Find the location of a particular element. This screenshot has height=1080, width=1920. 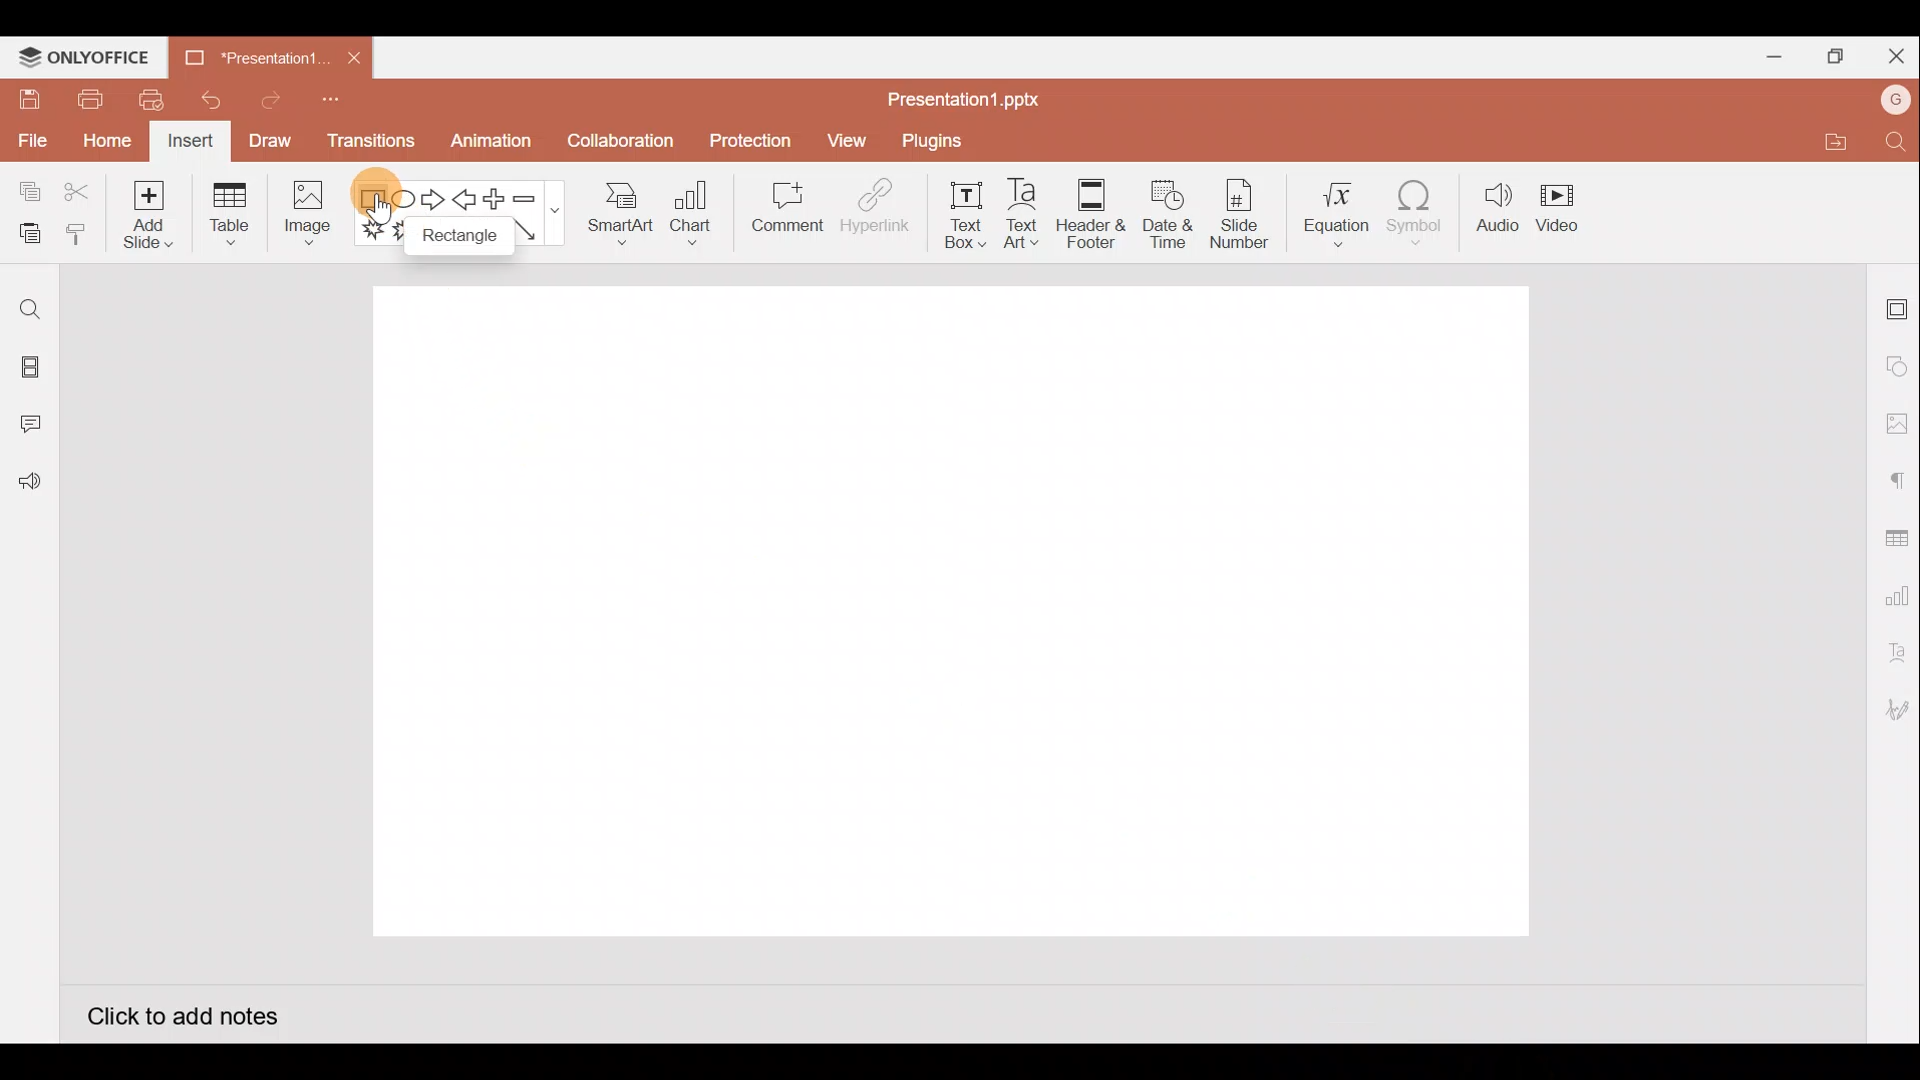

Plus is located at coordinates (499, 199).